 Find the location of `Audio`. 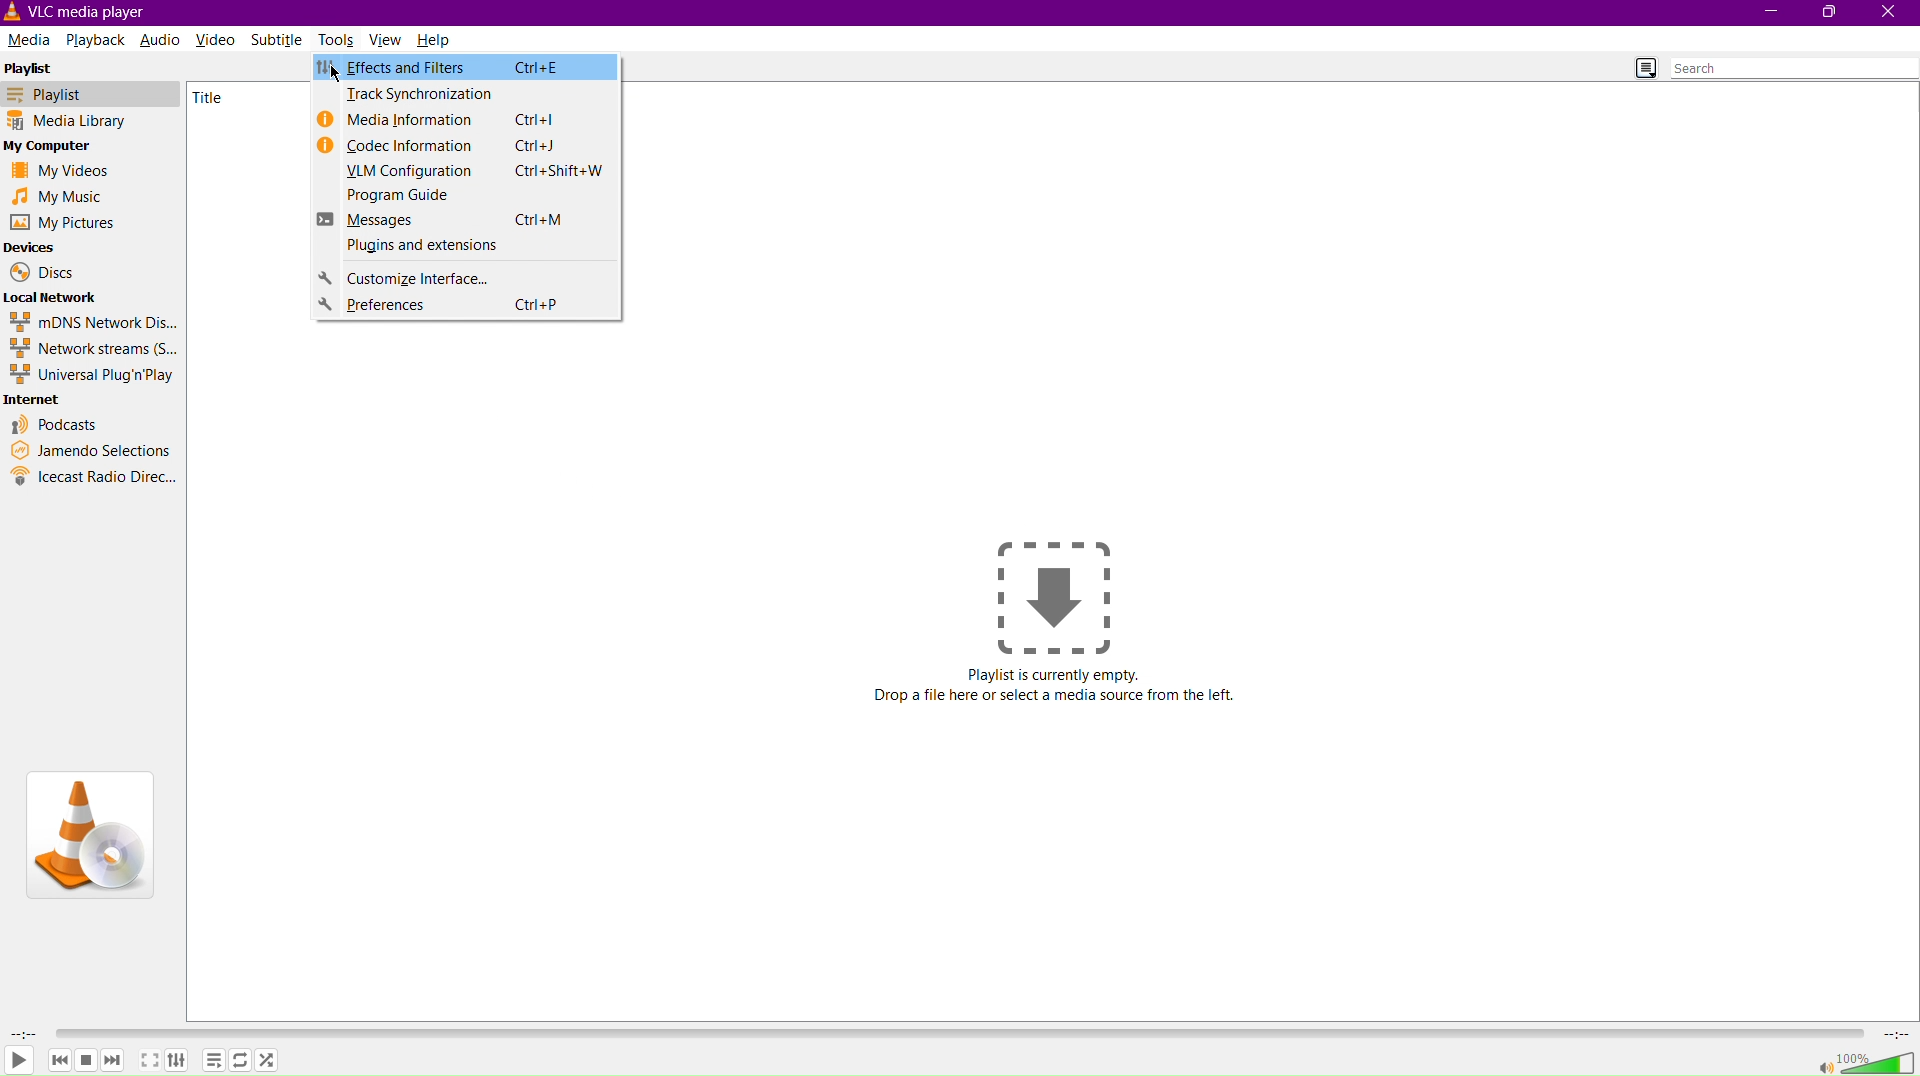

Audio is located at coordinates (159, 40).